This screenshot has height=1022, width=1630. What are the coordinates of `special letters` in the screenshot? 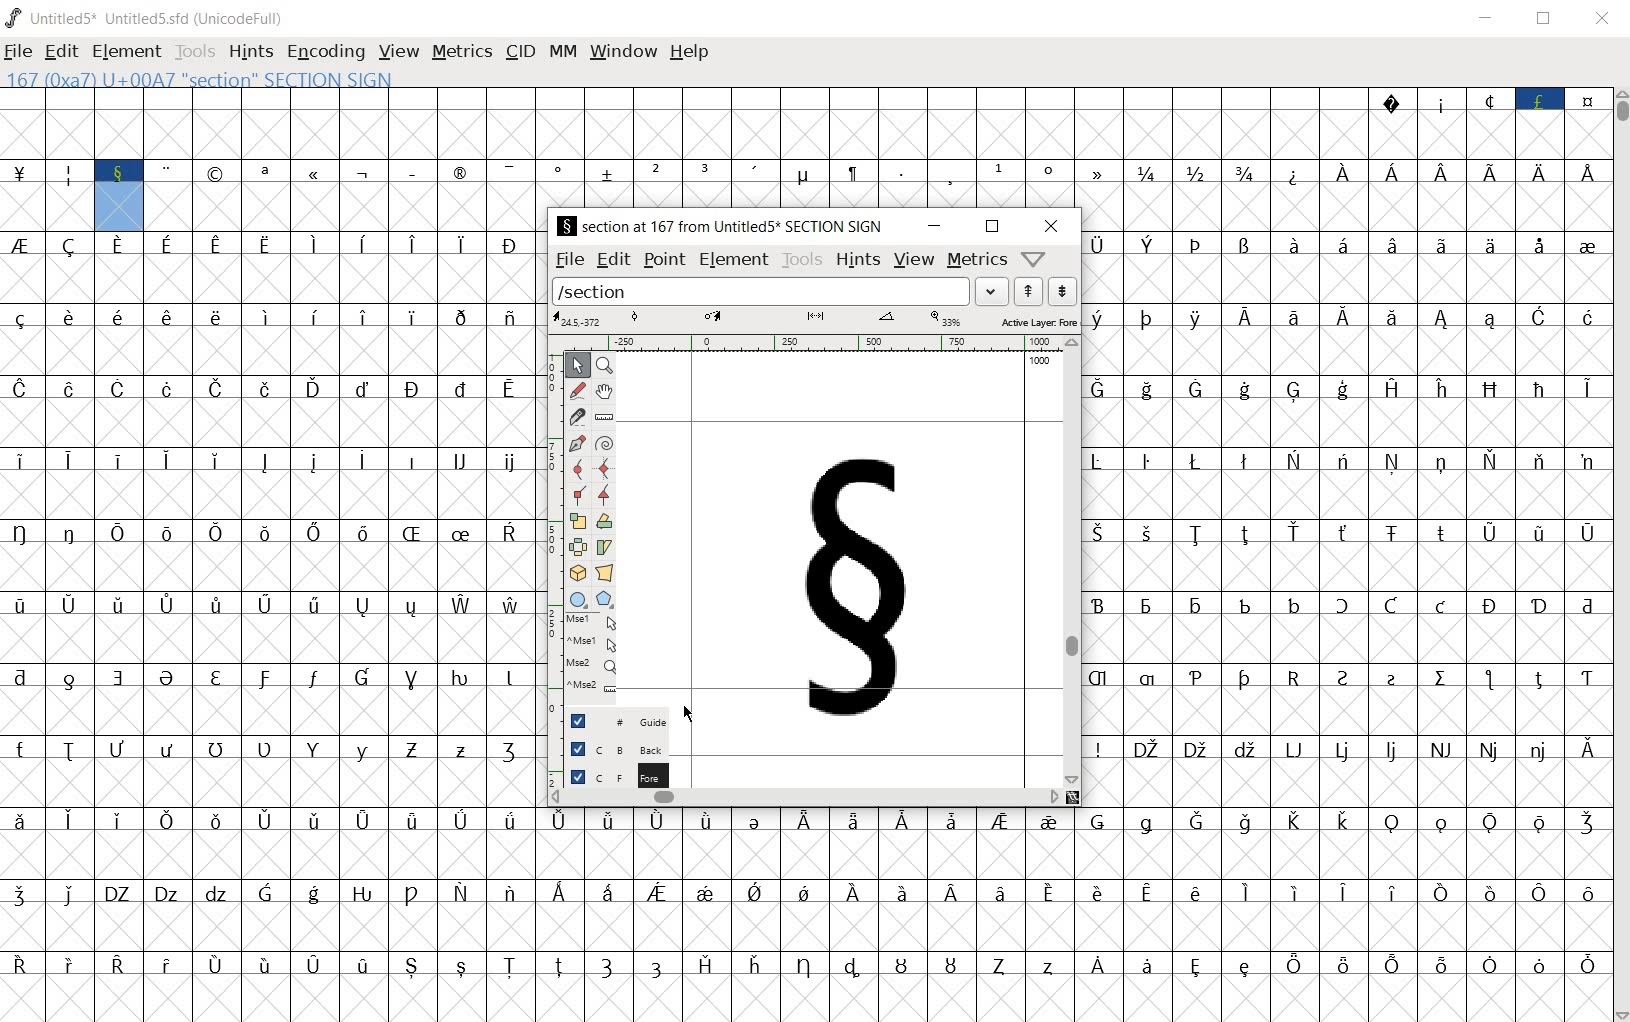 It's located at (1347, 389).